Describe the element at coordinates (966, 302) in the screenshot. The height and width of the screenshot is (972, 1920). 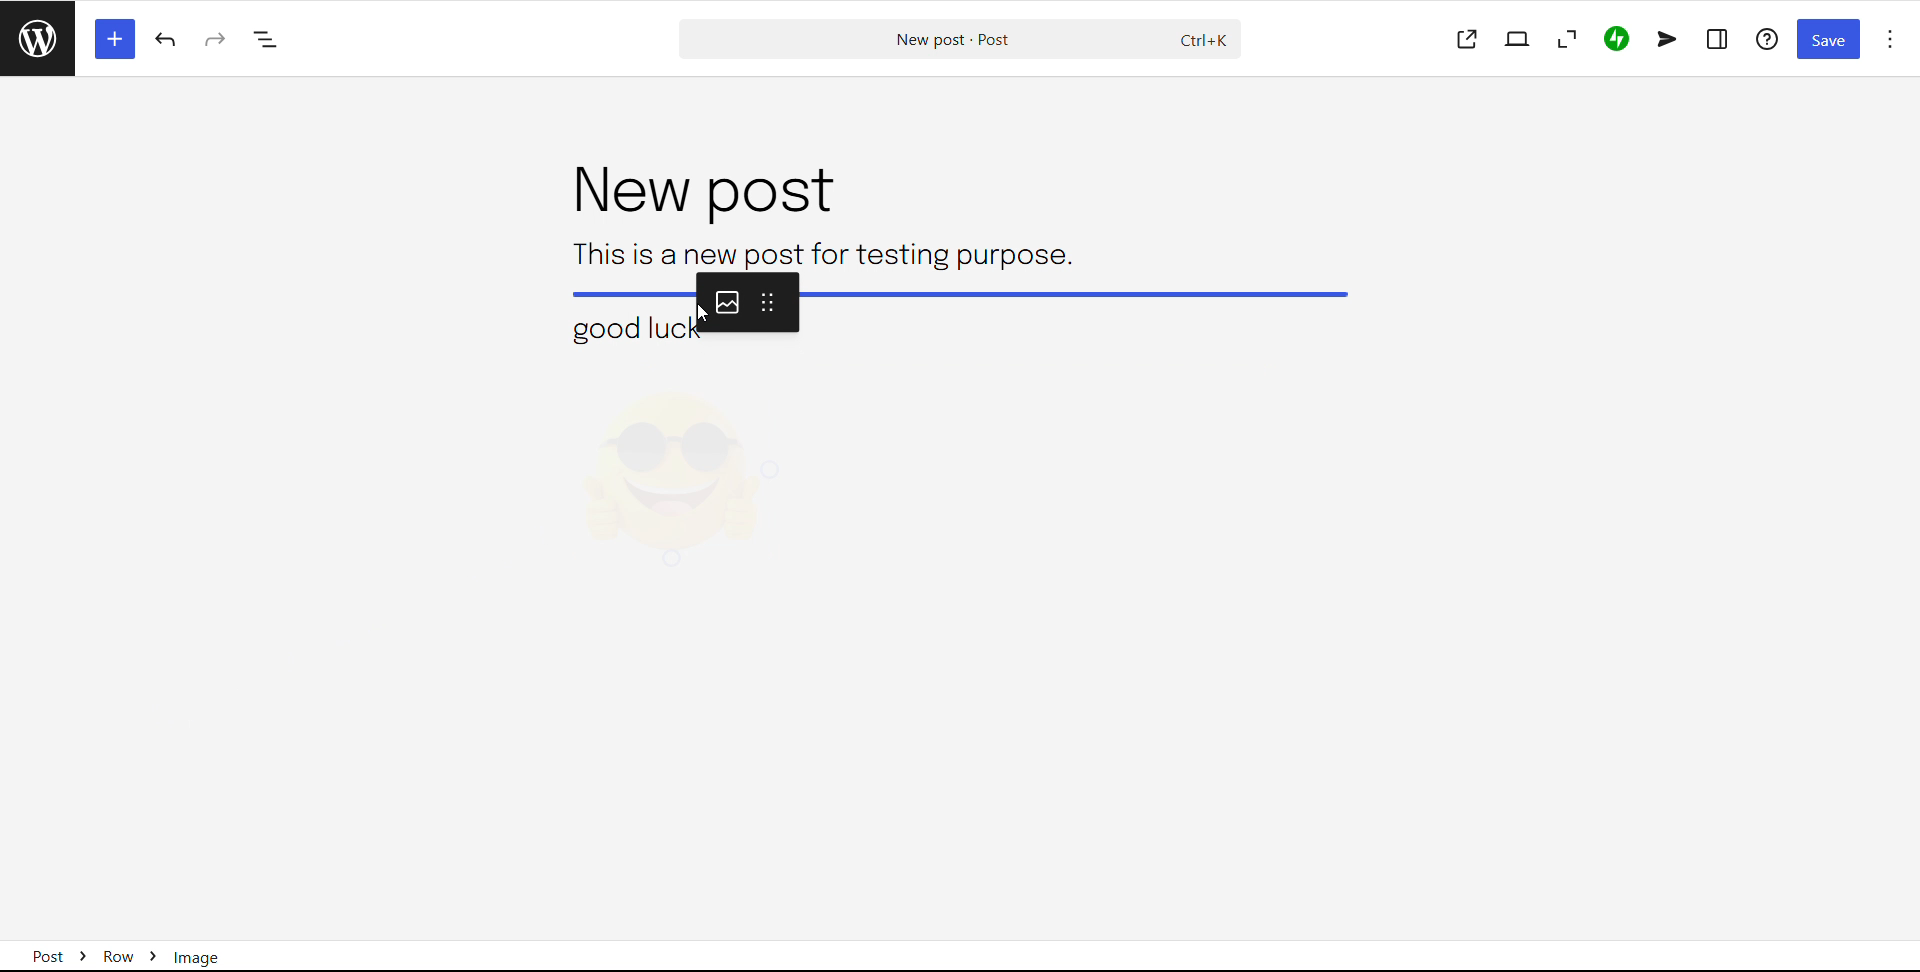
I see `image dragging` at that location.